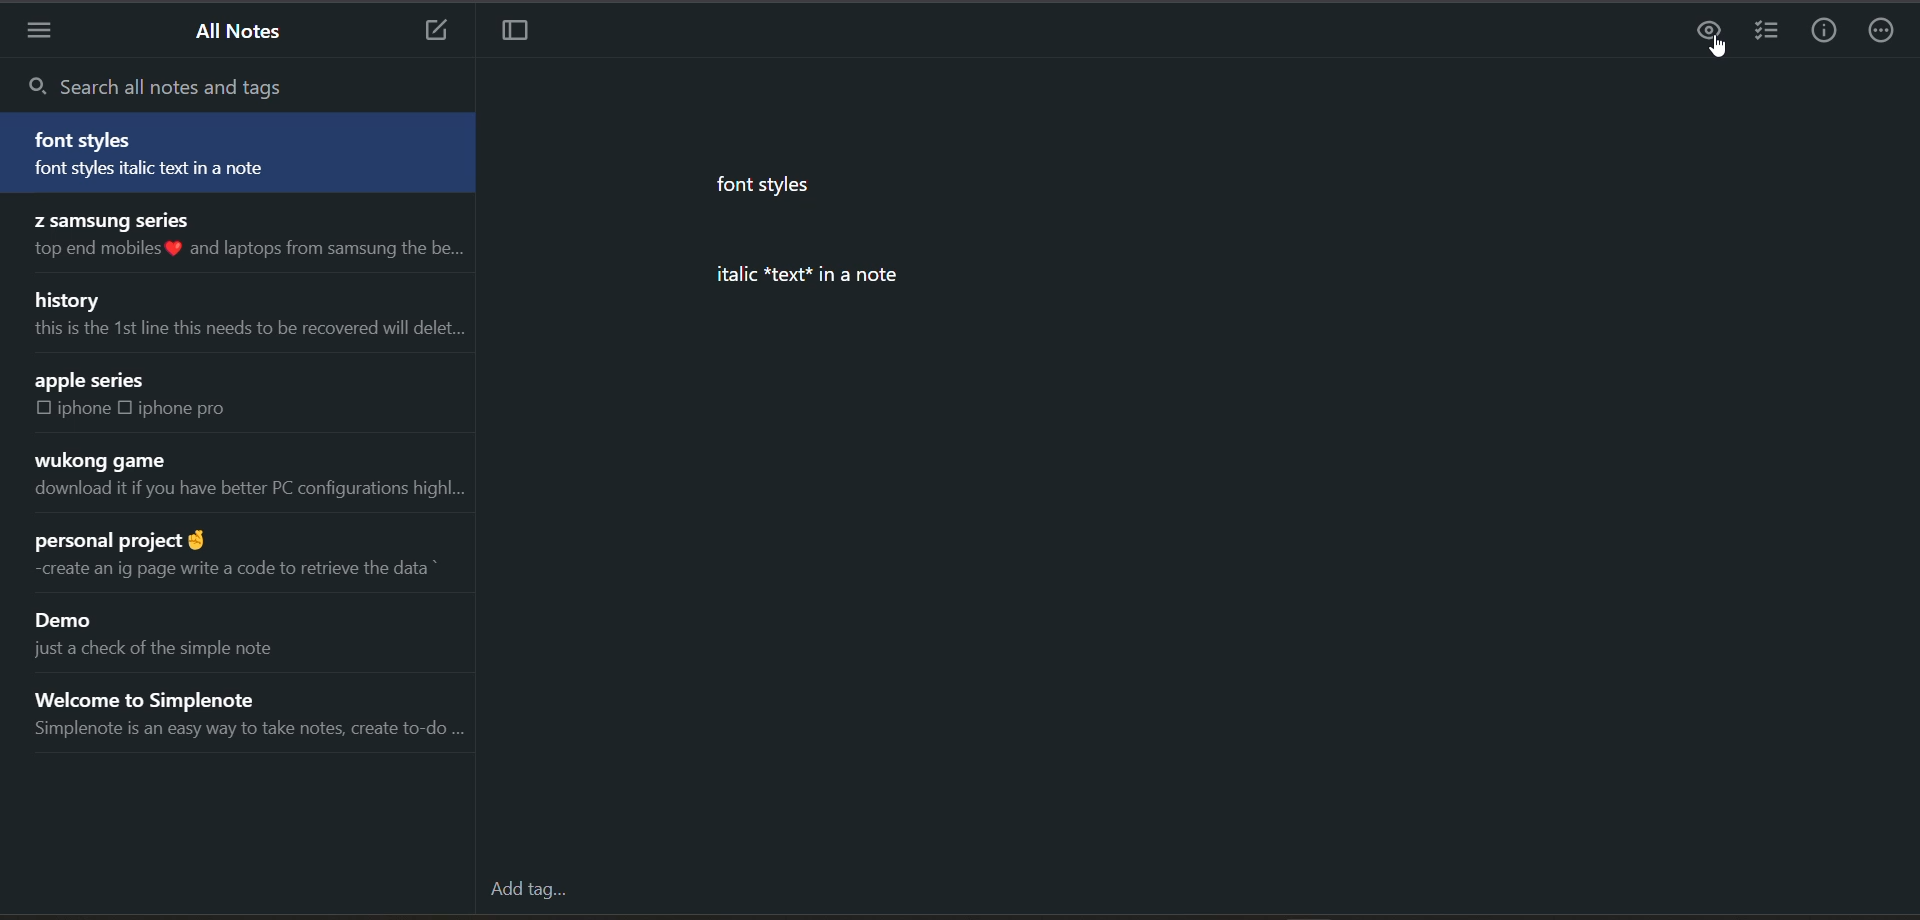 This screenshot has width=1920, height=920. Describe the element at coordinates (1725, 51) in the screenshot. I see `cursor` at that location.